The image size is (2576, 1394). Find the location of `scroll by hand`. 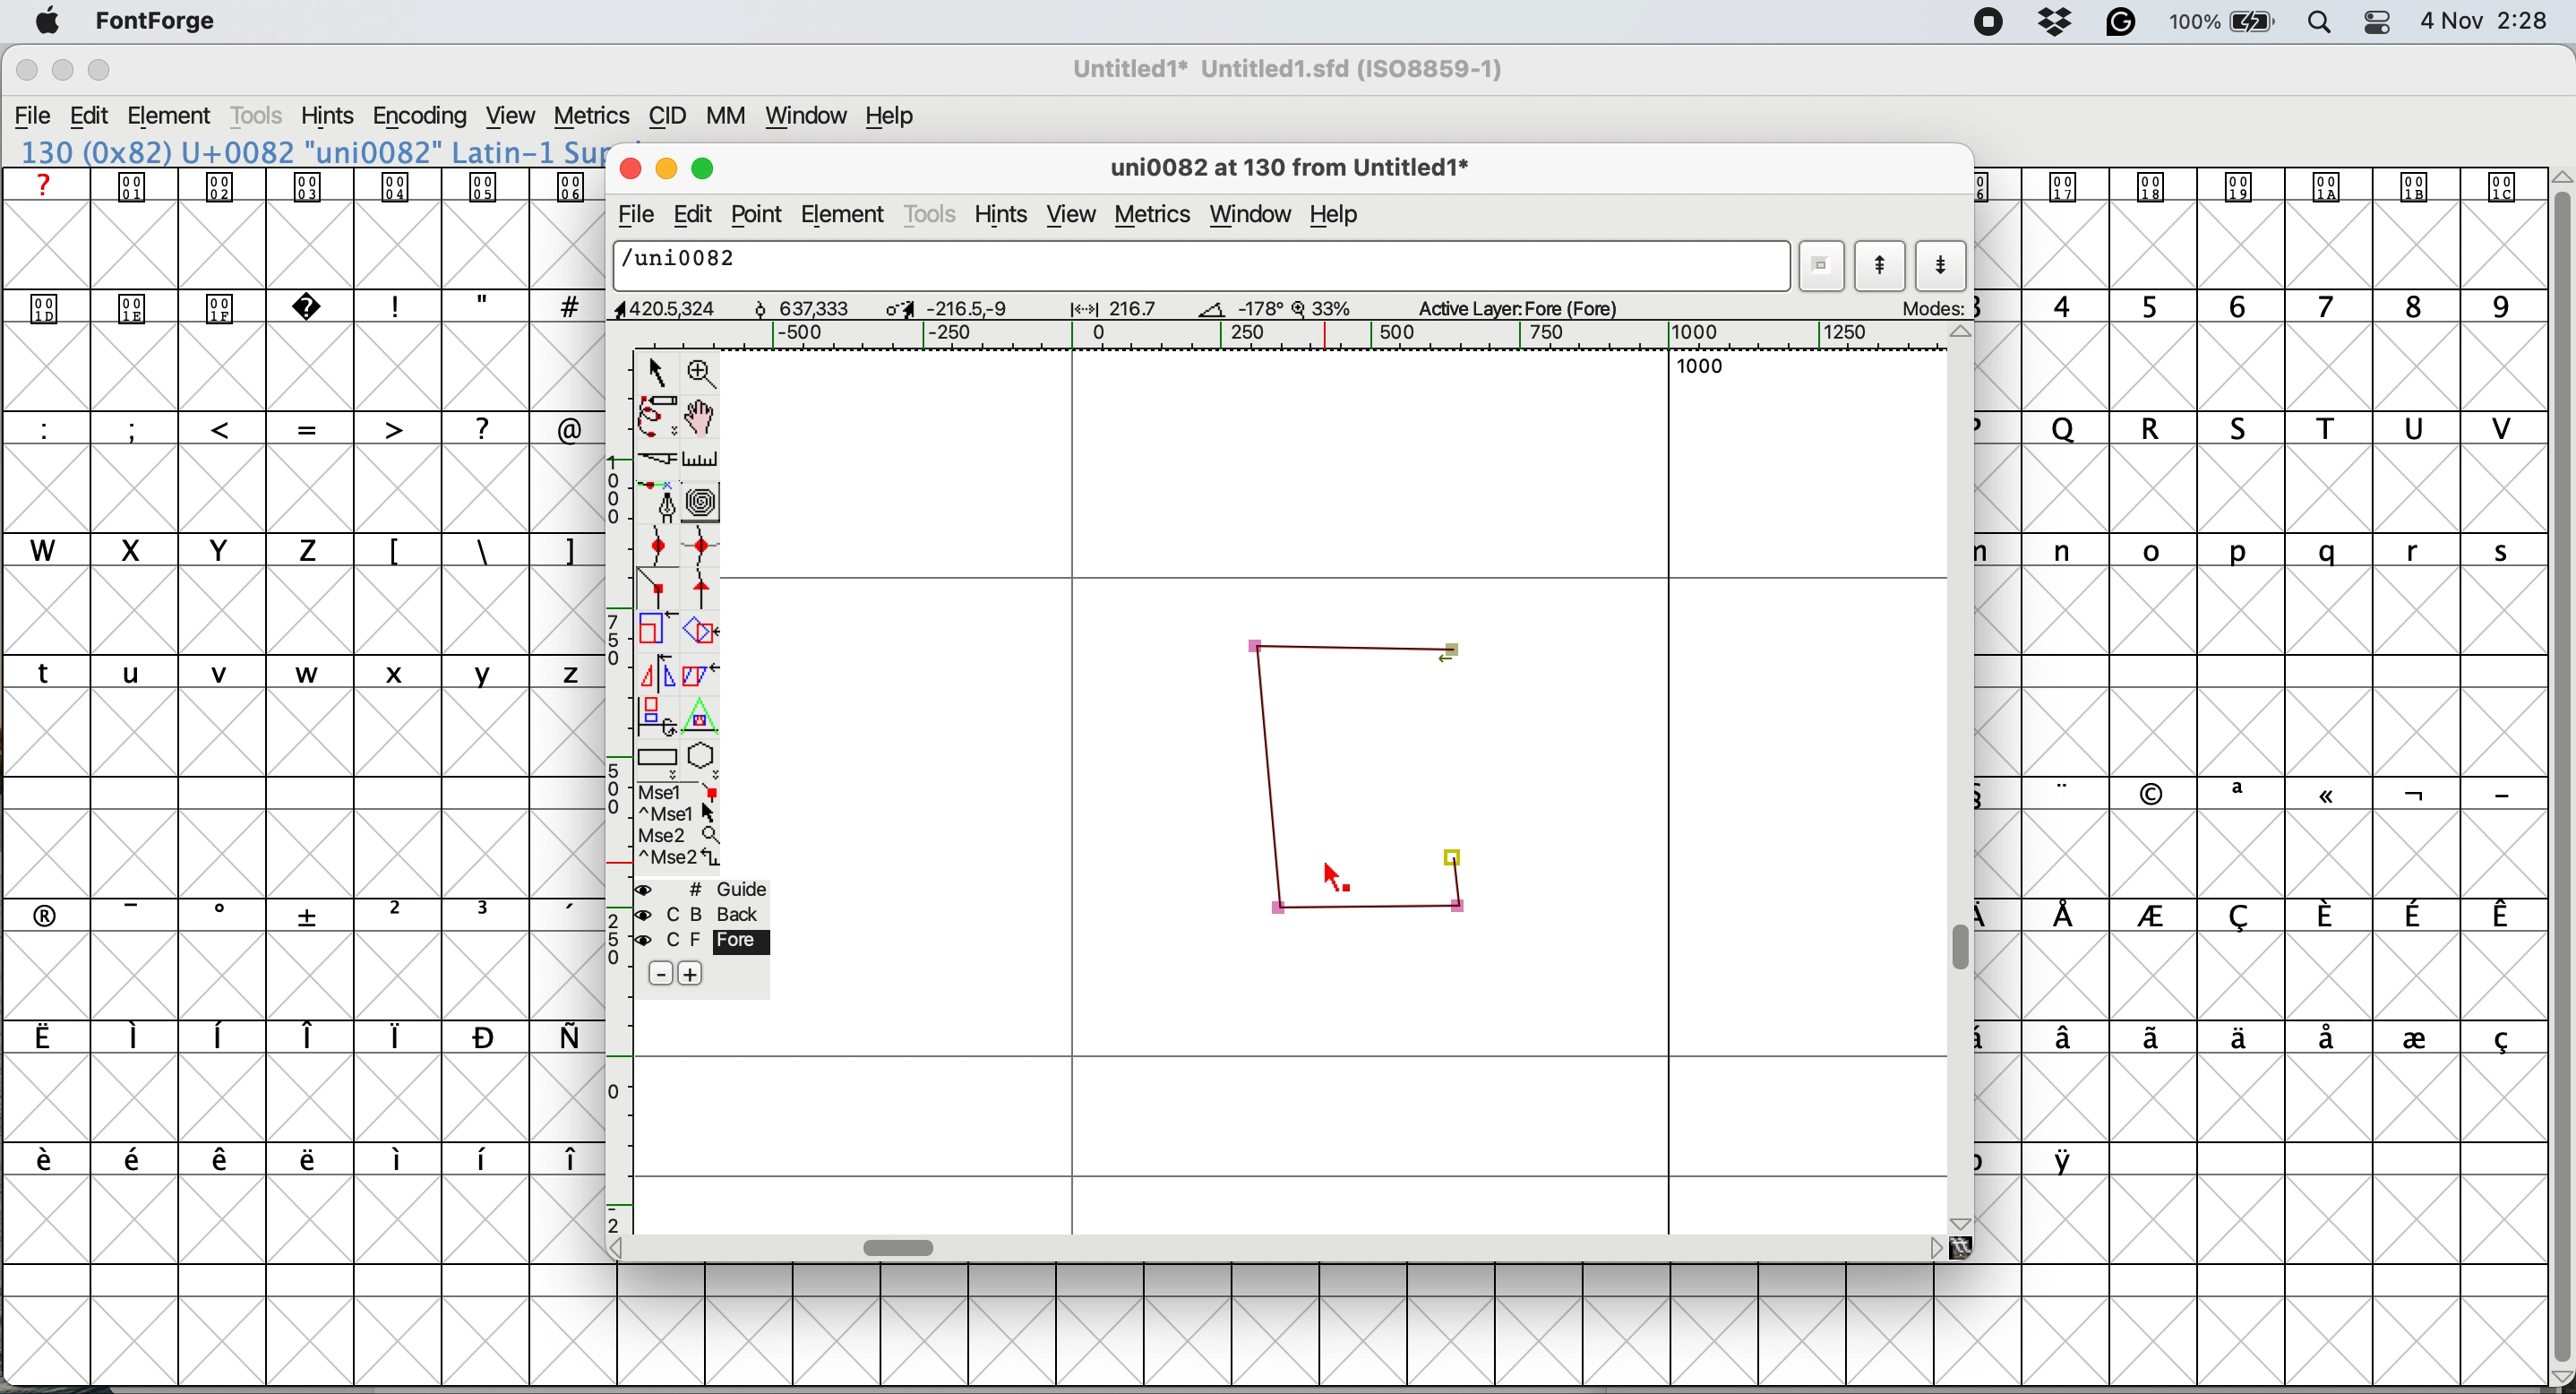

scroll by hand is located at coordinates (704, 417).